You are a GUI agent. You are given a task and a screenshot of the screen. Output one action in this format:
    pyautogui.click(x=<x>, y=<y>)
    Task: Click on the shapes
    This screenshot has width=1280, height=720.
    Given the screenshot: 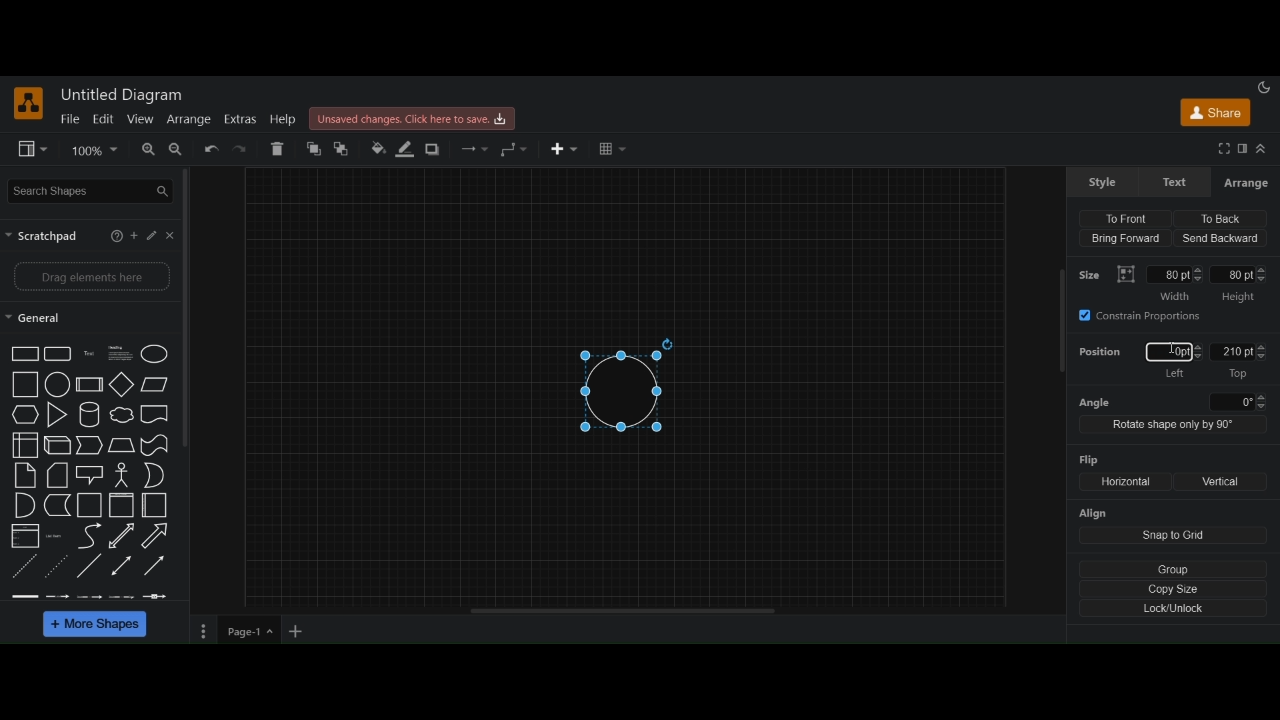 What is the action you would take?
    pyautogui.click(x=25, y=354)
    